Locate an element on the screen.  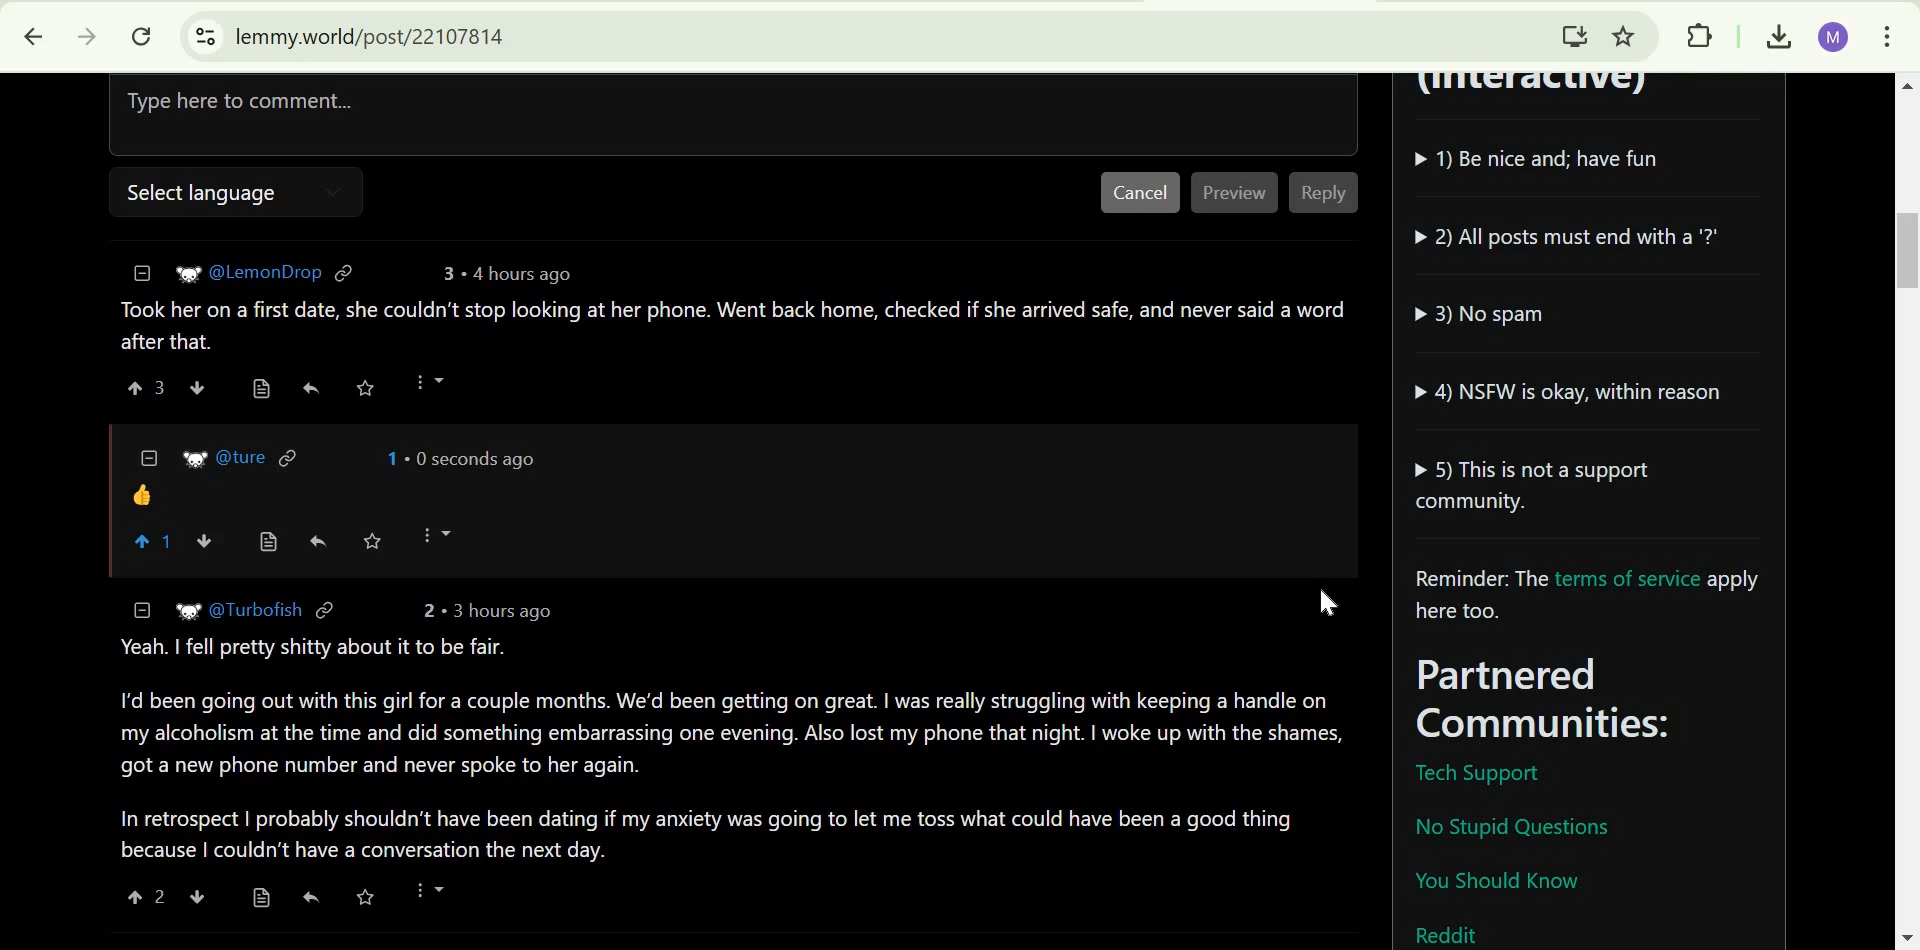
4 hours ago is located at coordinates (515, 274).